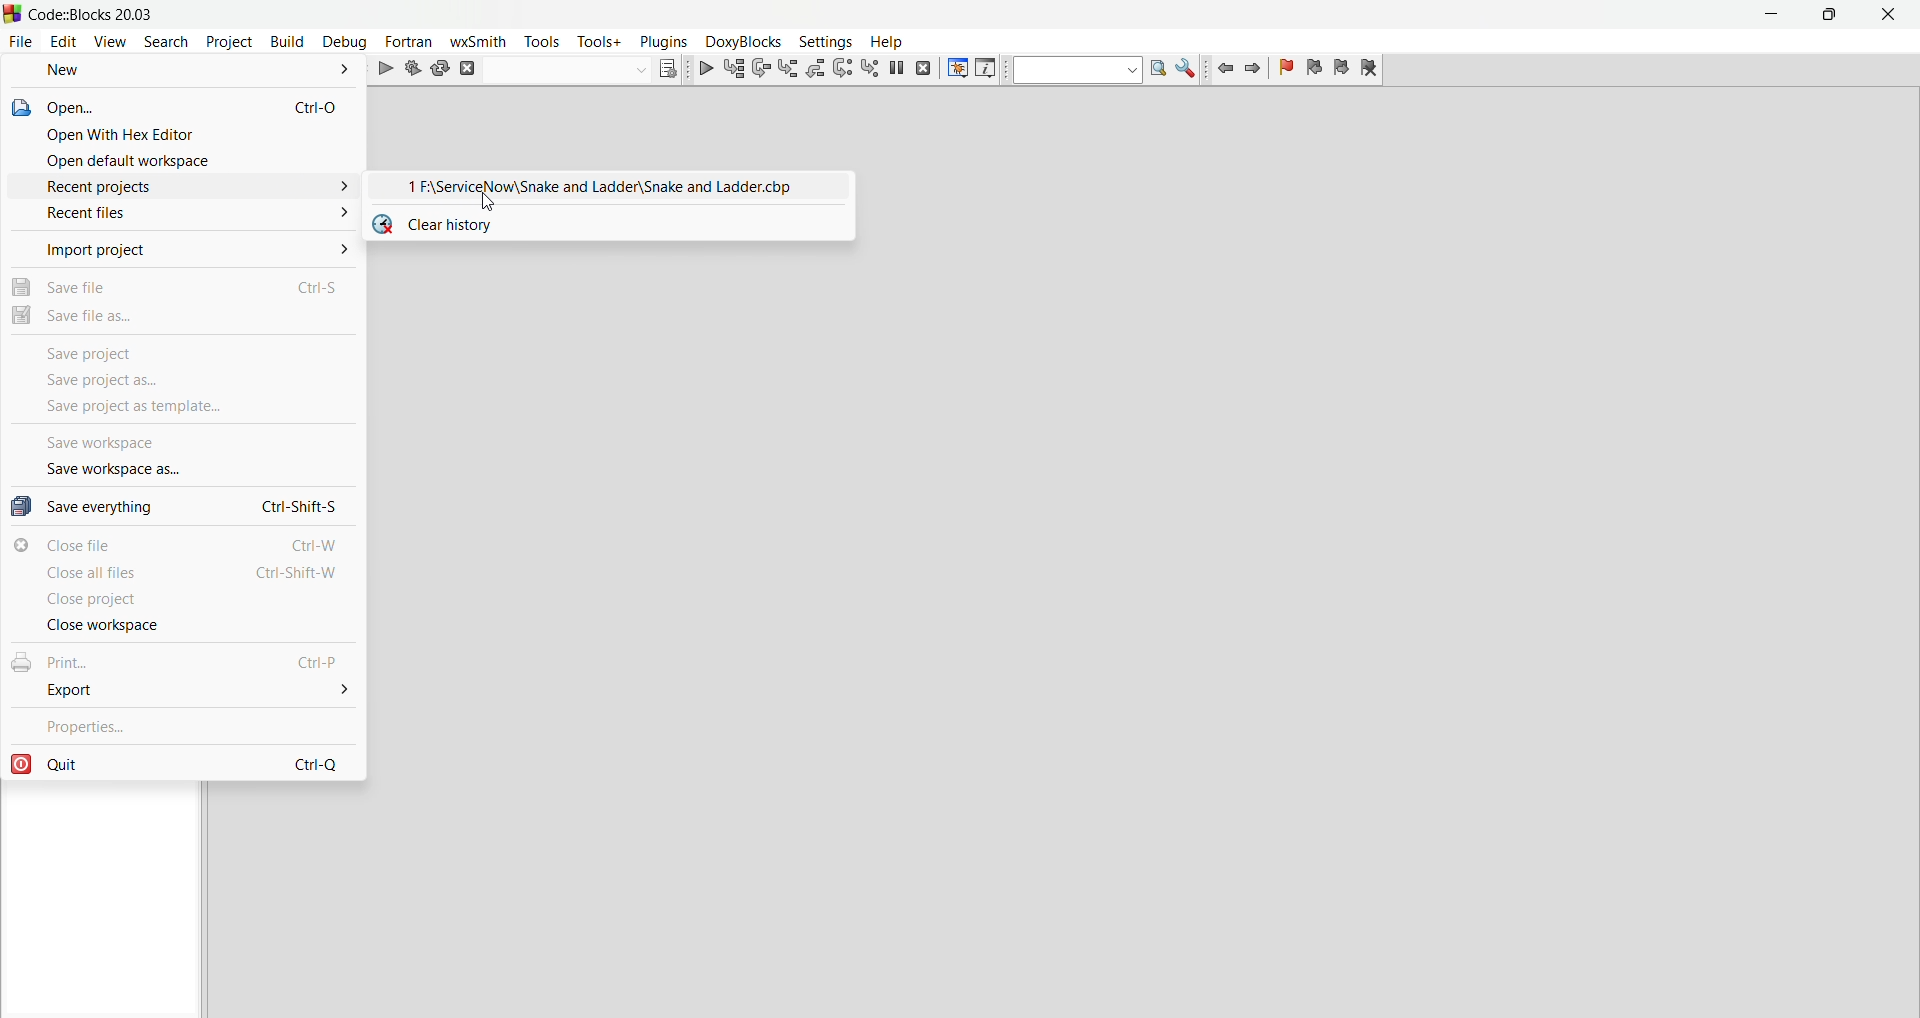  What do you see at coordinates (736, 69) in the screenshot?
I see `run to ursor` at bounding box center [736, 69].